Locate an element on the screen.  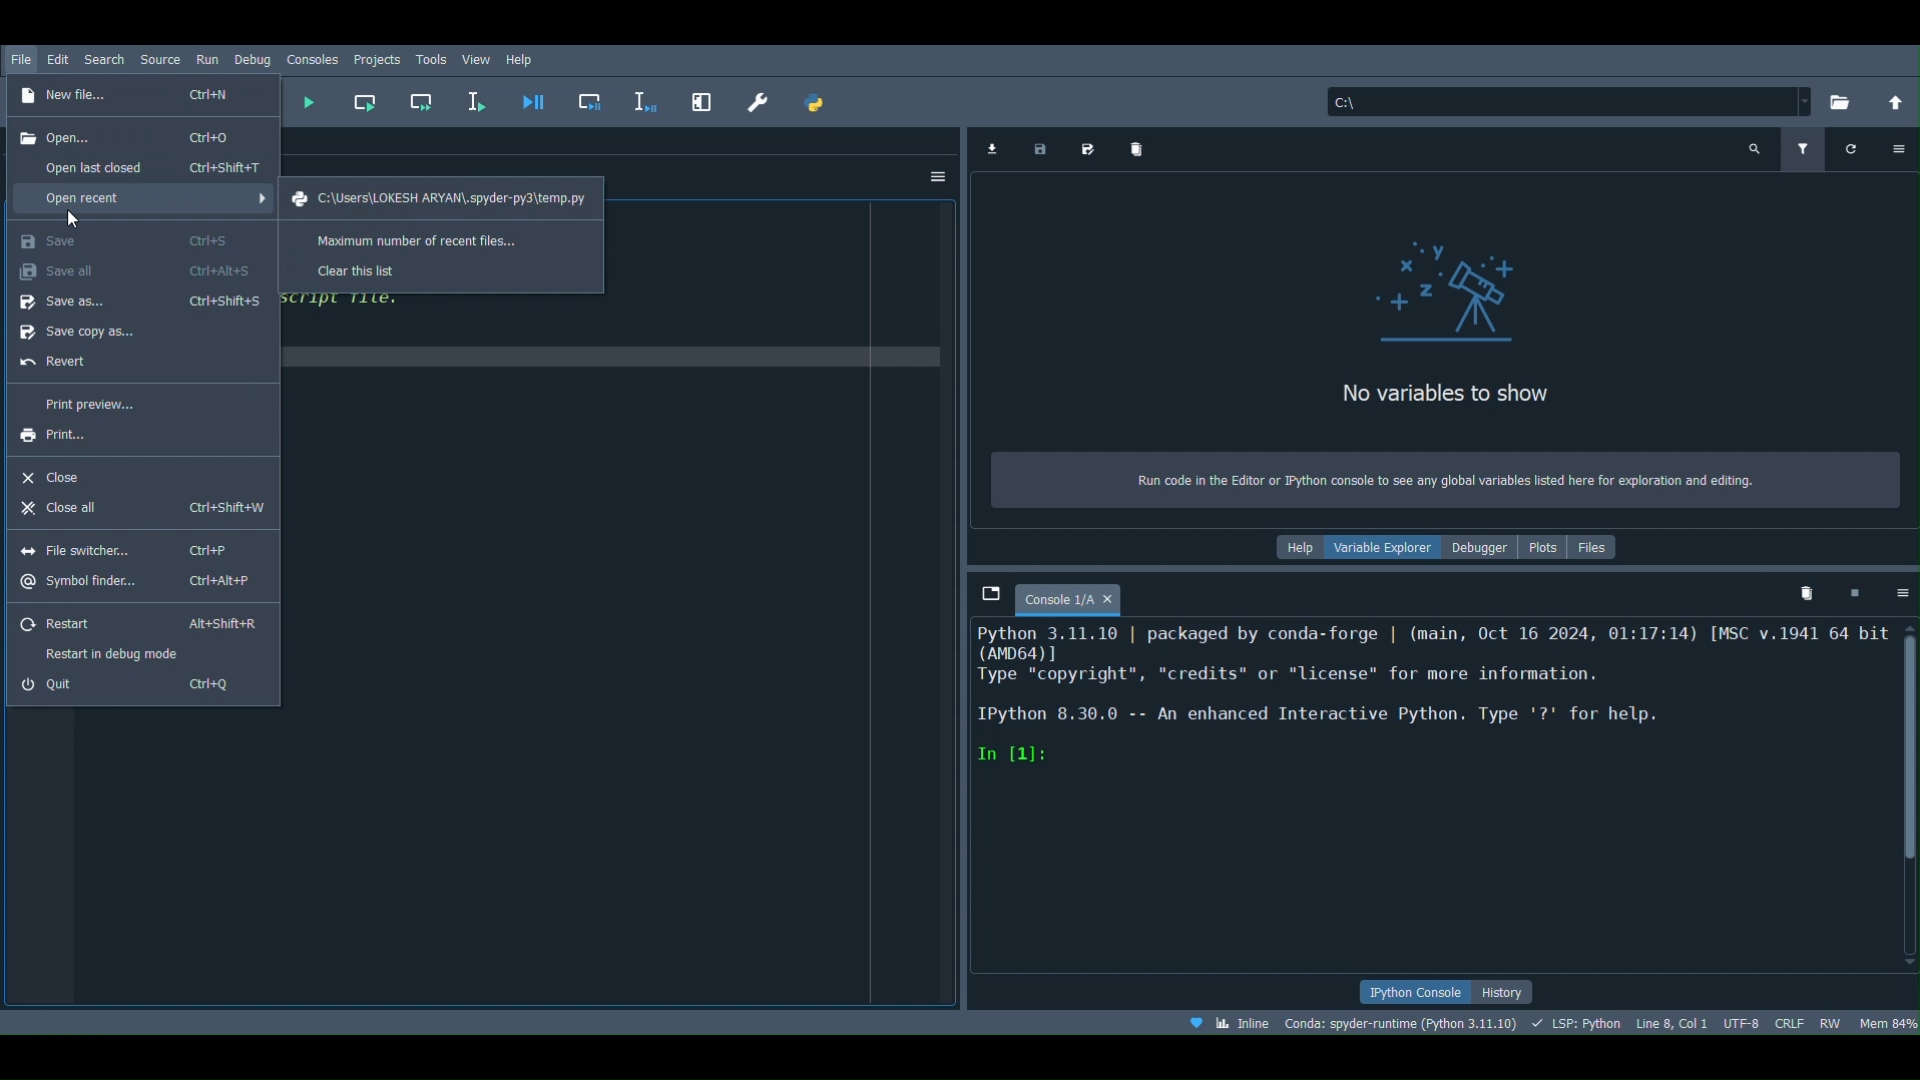
Remove  all variables from namespace is located at coordinates (1807, 598).